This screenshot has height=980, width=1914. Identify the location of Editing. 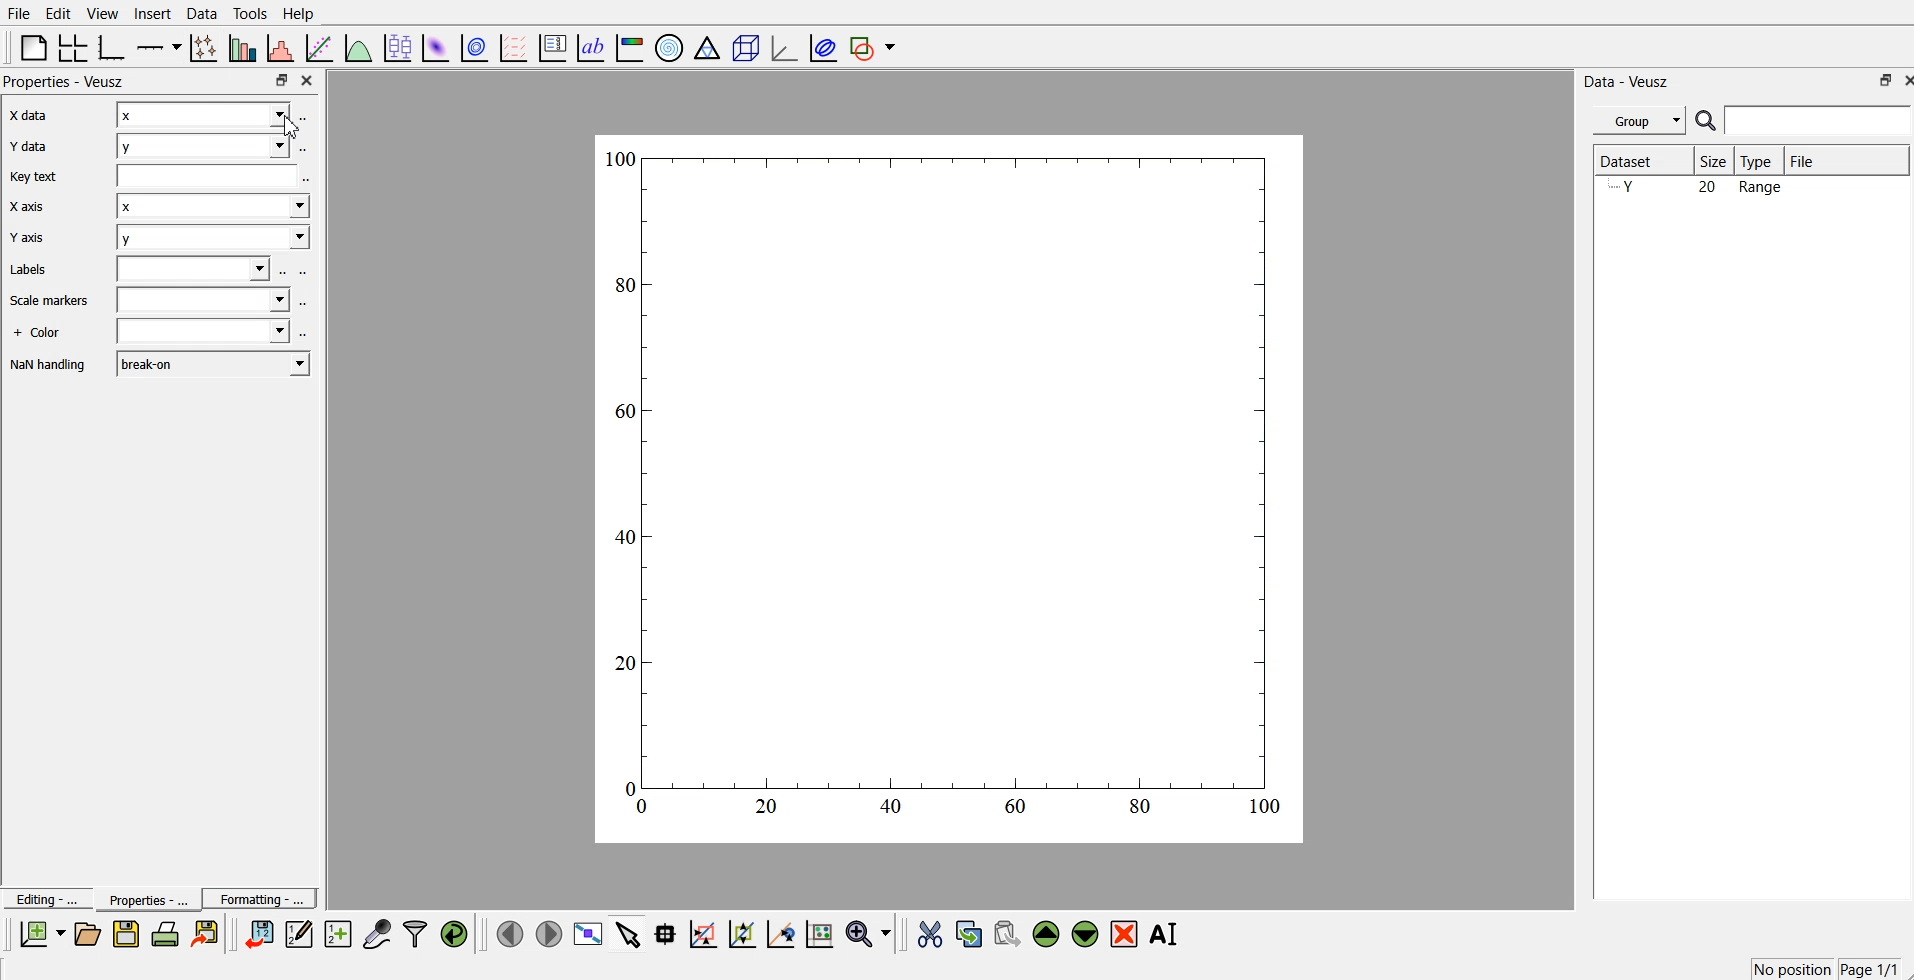
(45, 897).